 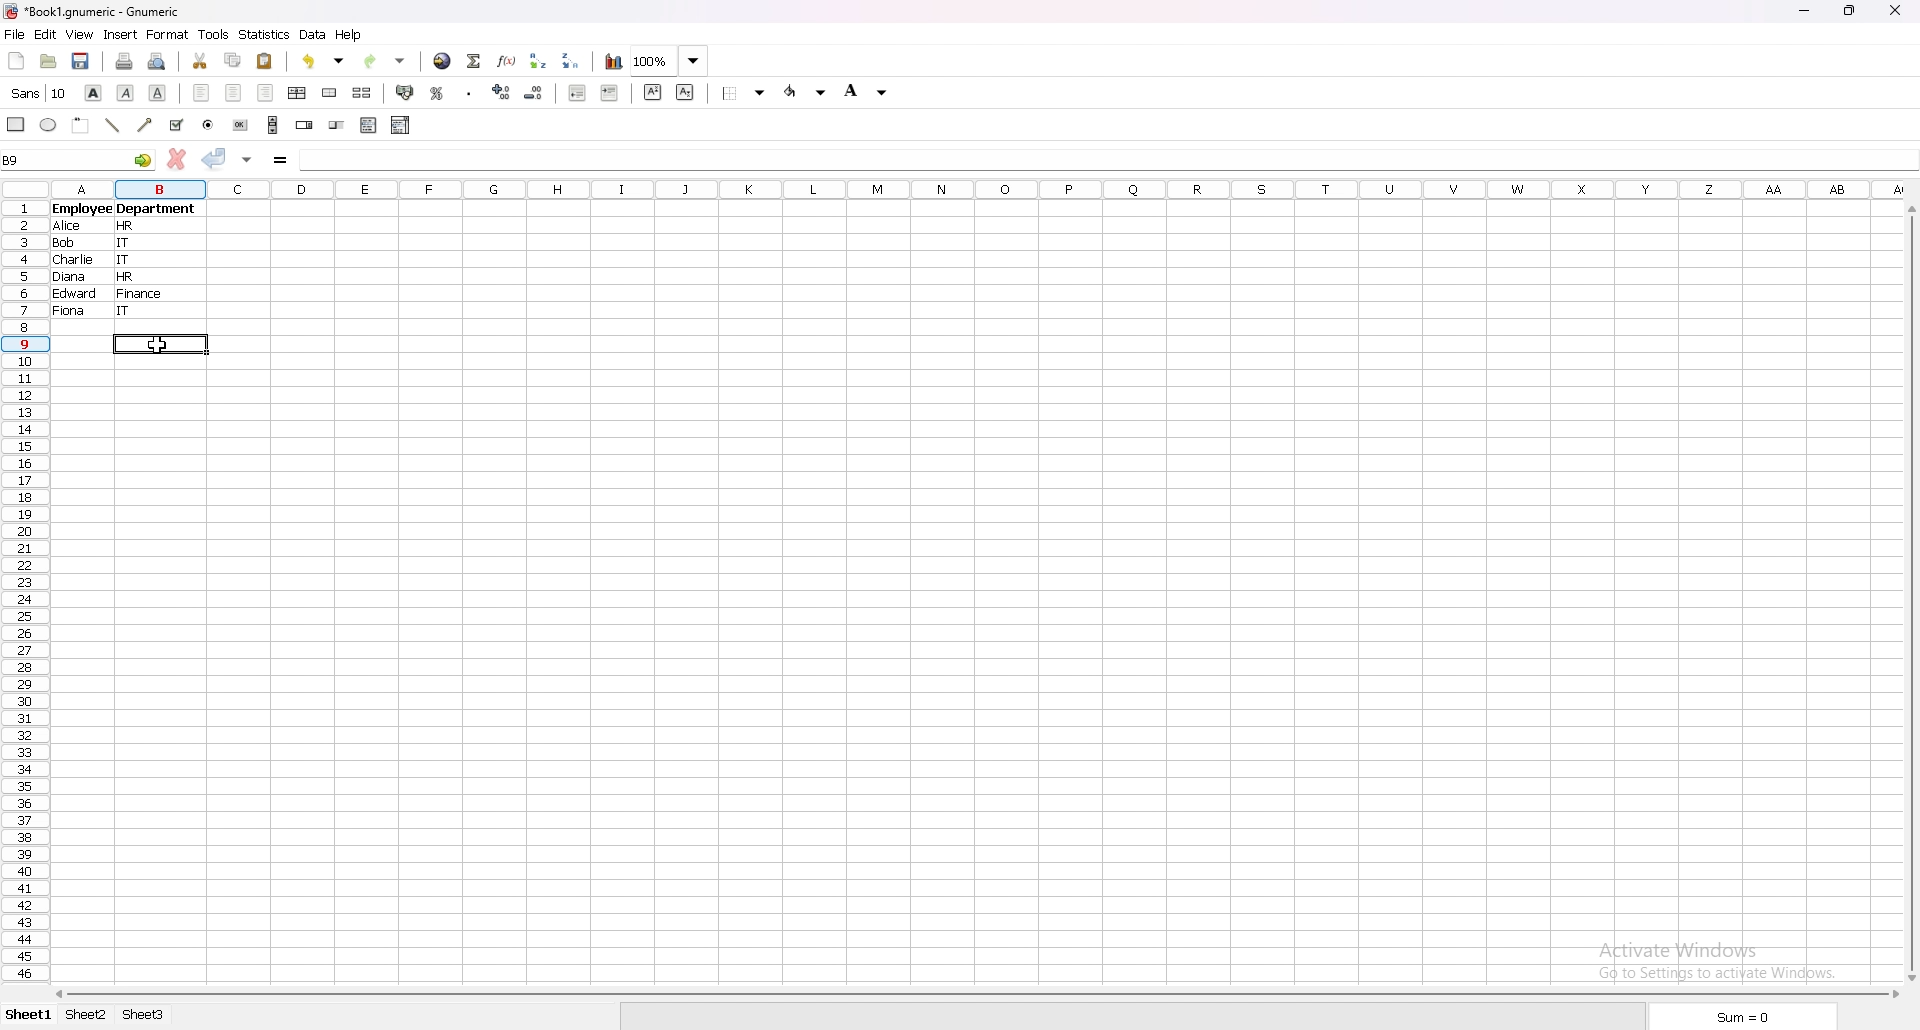 What do you see at coordinates (280, 159) in the screenshot?
I see `formula` at bounding box center [280, 159].